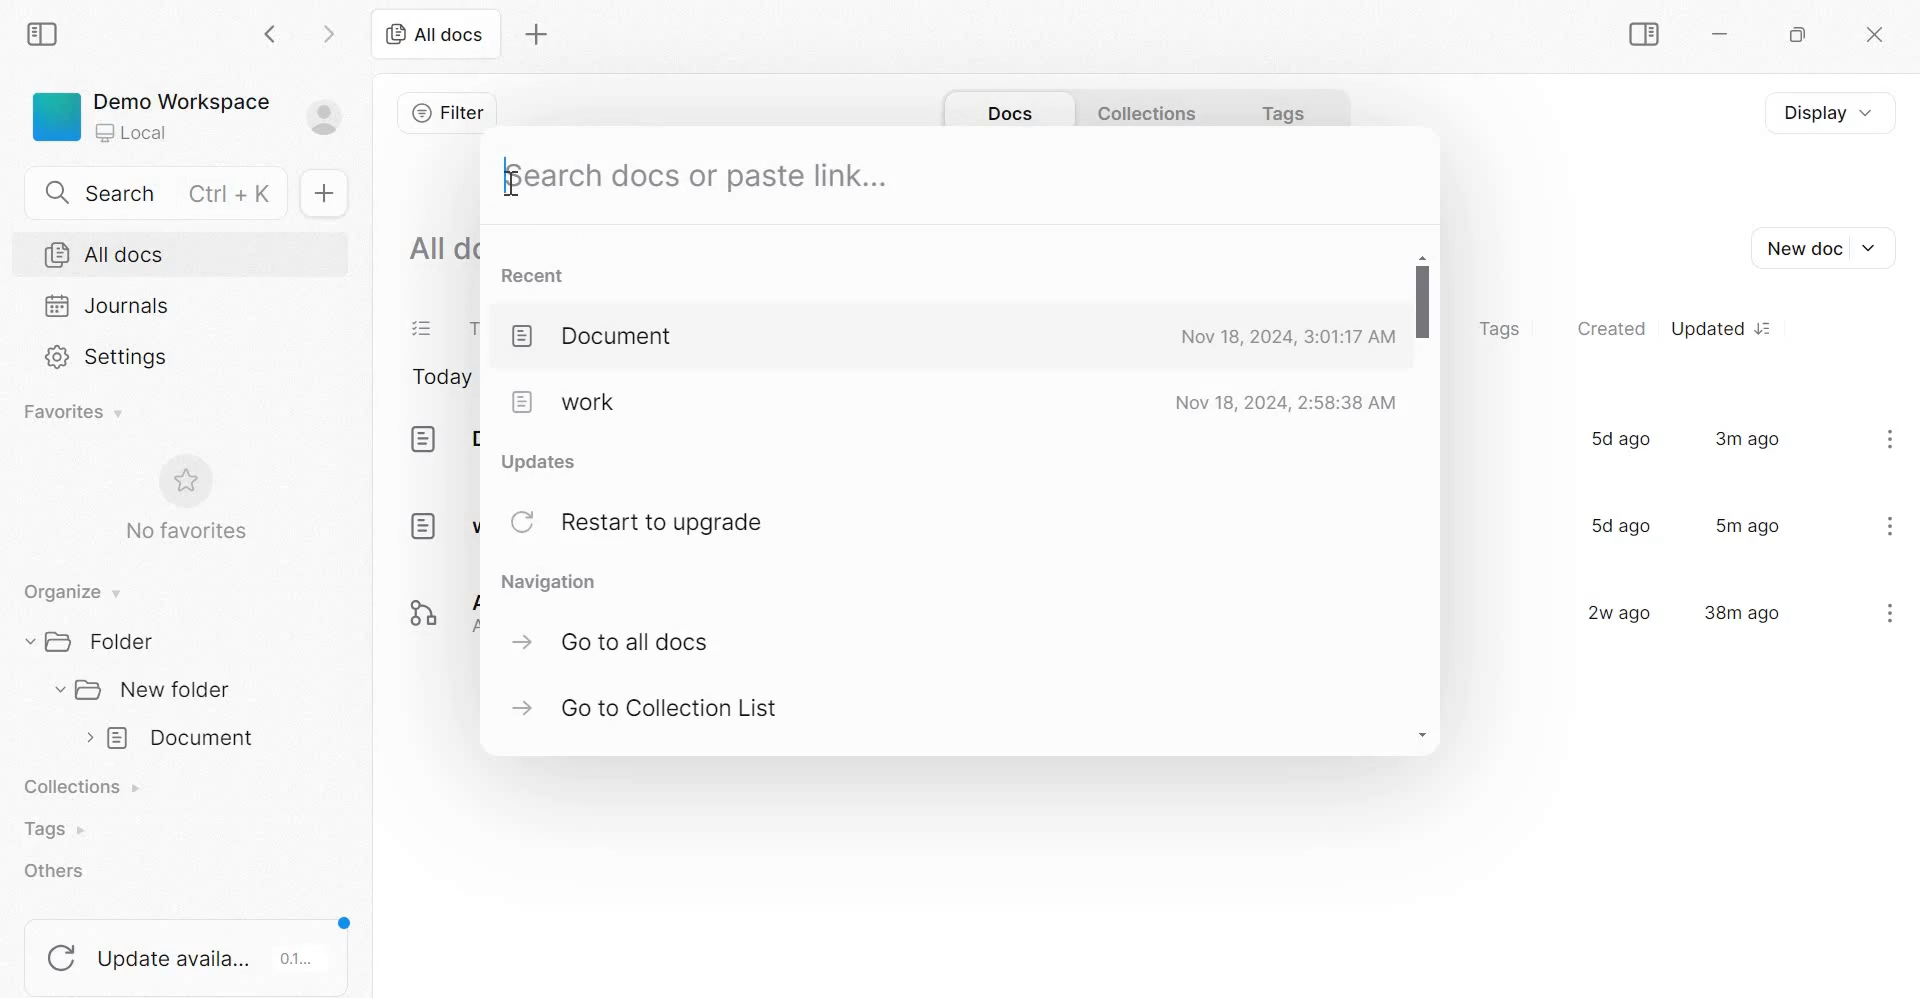 The height and width of the screenshot is (998, 1920). I want to click on All docs, so click(434, 33).